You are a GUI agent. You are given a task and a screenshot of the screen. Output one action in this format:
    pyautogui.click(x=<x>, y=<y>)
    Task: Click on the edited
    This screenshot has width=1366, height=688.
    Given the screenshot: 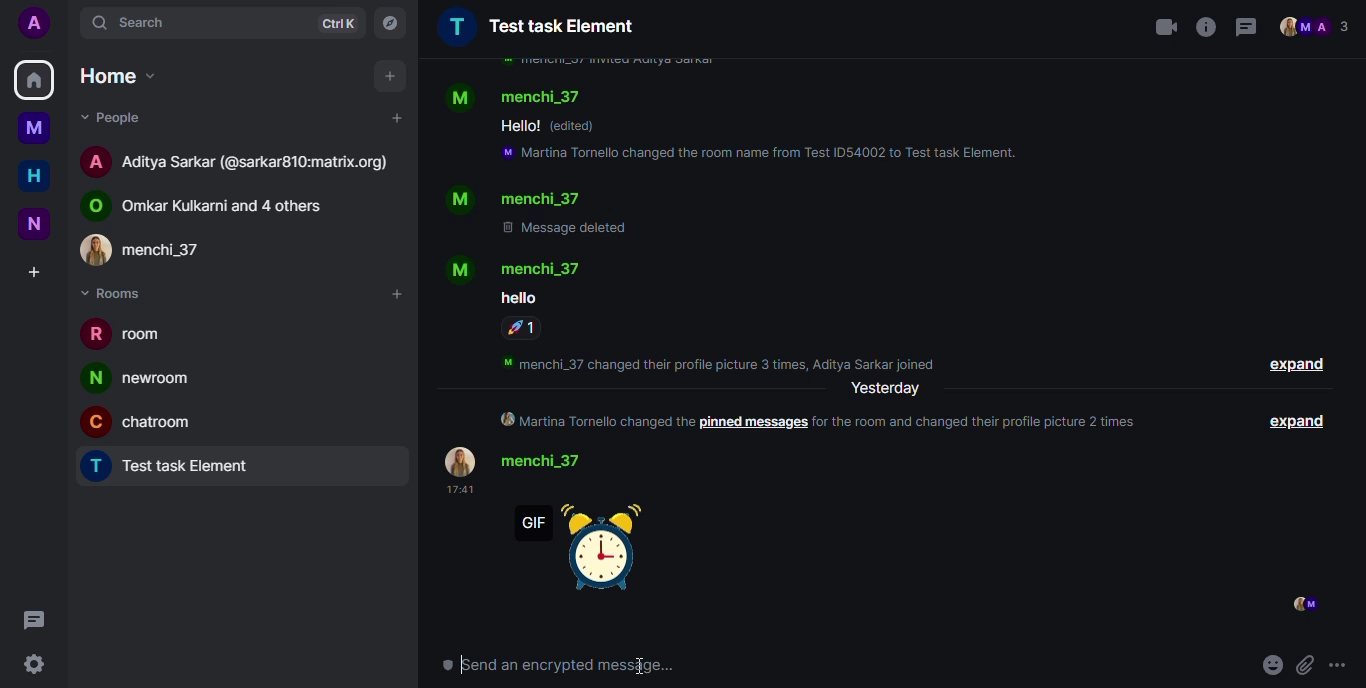 What is the action you would take?
    pyautogui.click(x=577, y=126)
    